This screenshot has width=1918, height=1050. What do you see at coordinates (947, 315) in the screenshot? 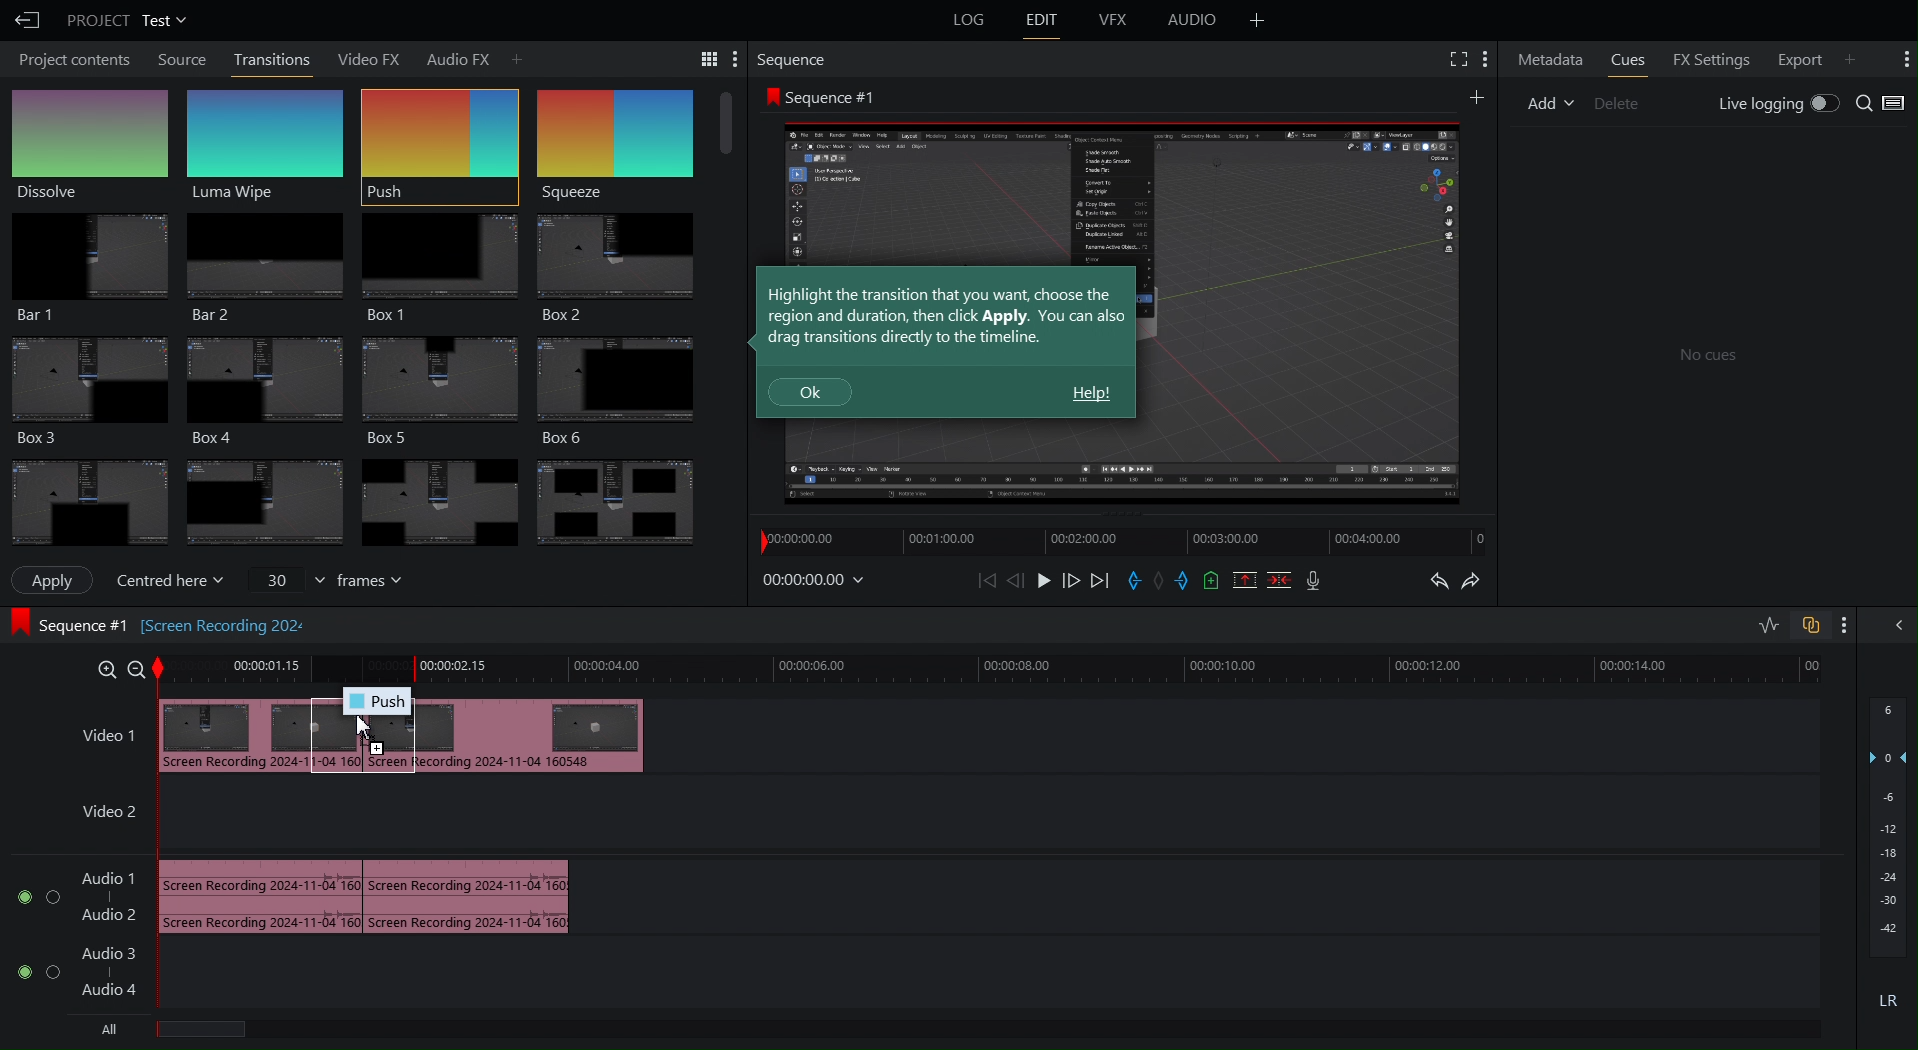
I see `Highlight the transition that you want, choose the
region and duration, then click Apply. You can also
drag transitions directly to the timeline.` at bounding box center [947, 315].